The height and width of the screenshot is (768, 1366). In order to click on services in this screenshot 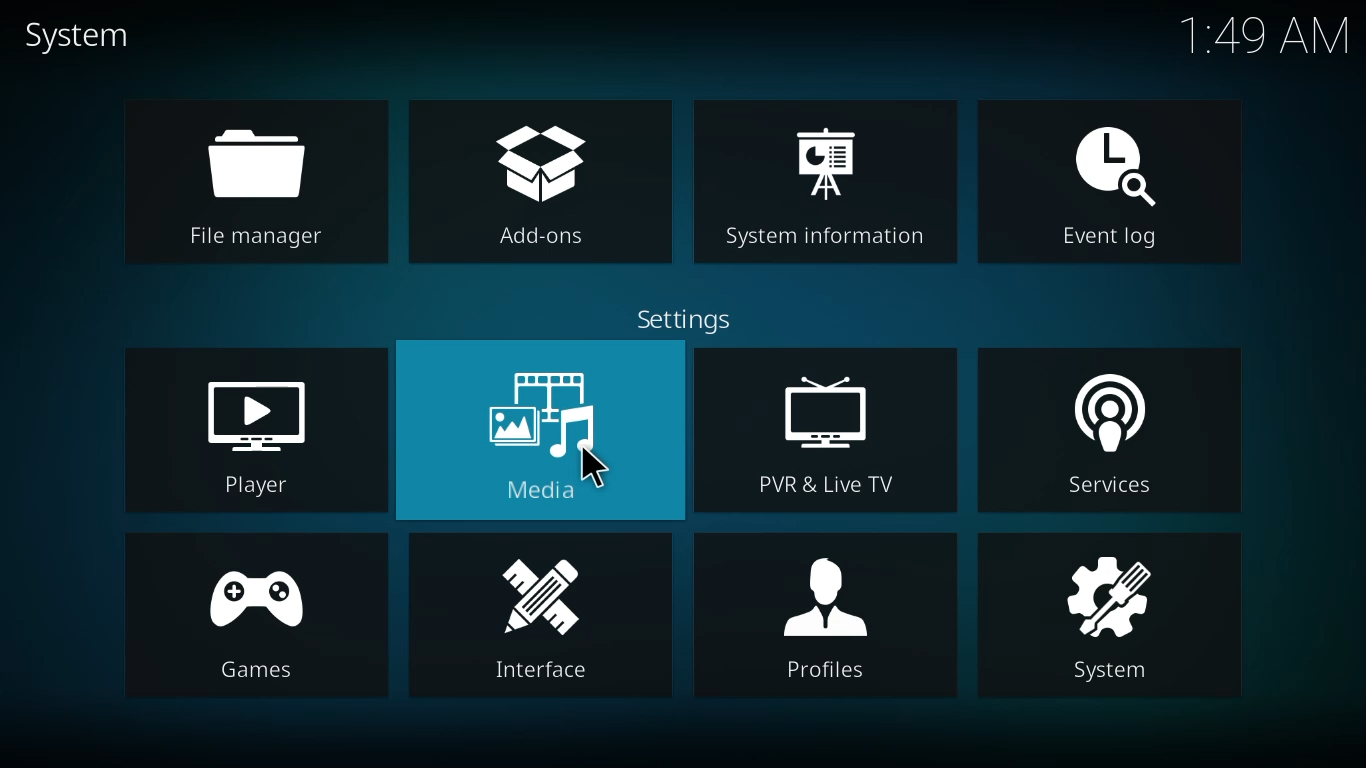, I will do `click(1116, 433)`.